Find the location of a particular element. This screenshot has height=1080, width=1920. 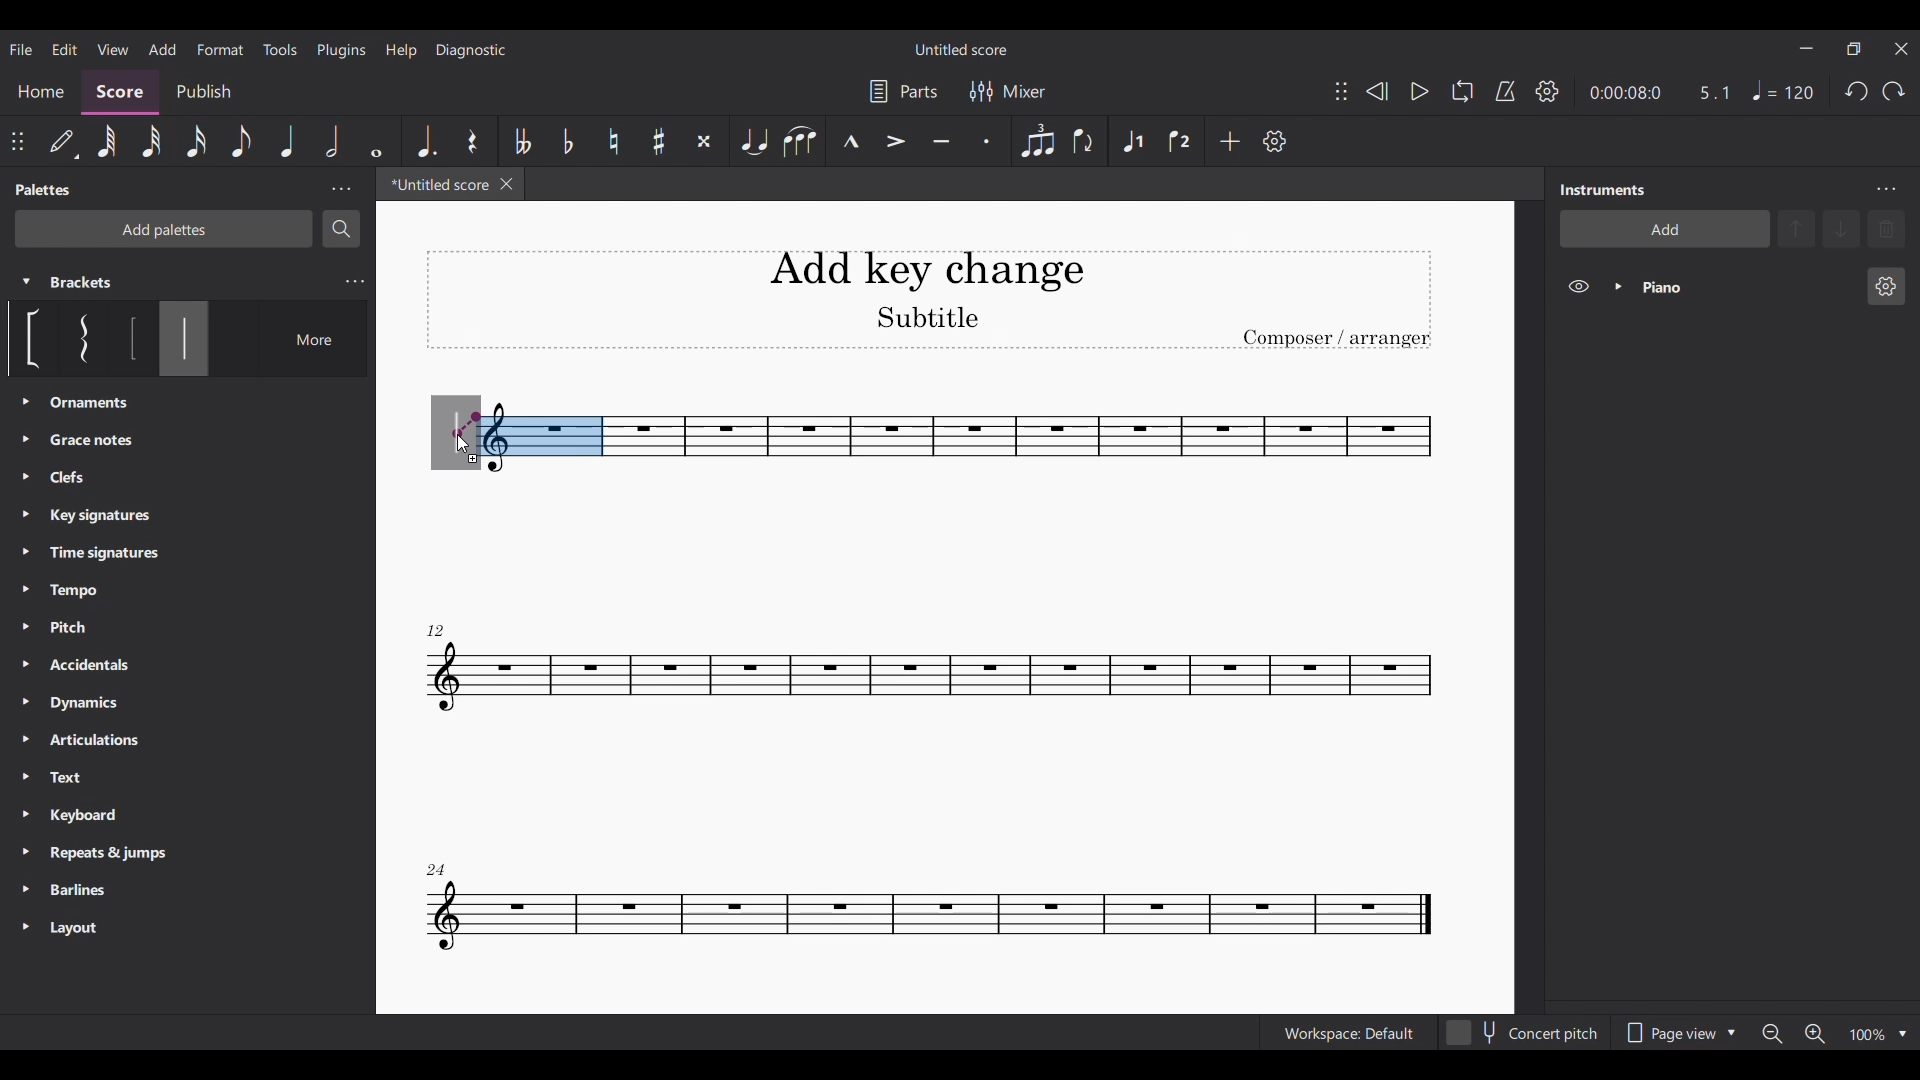

Description of current selection is located at coordinates (185, 405).